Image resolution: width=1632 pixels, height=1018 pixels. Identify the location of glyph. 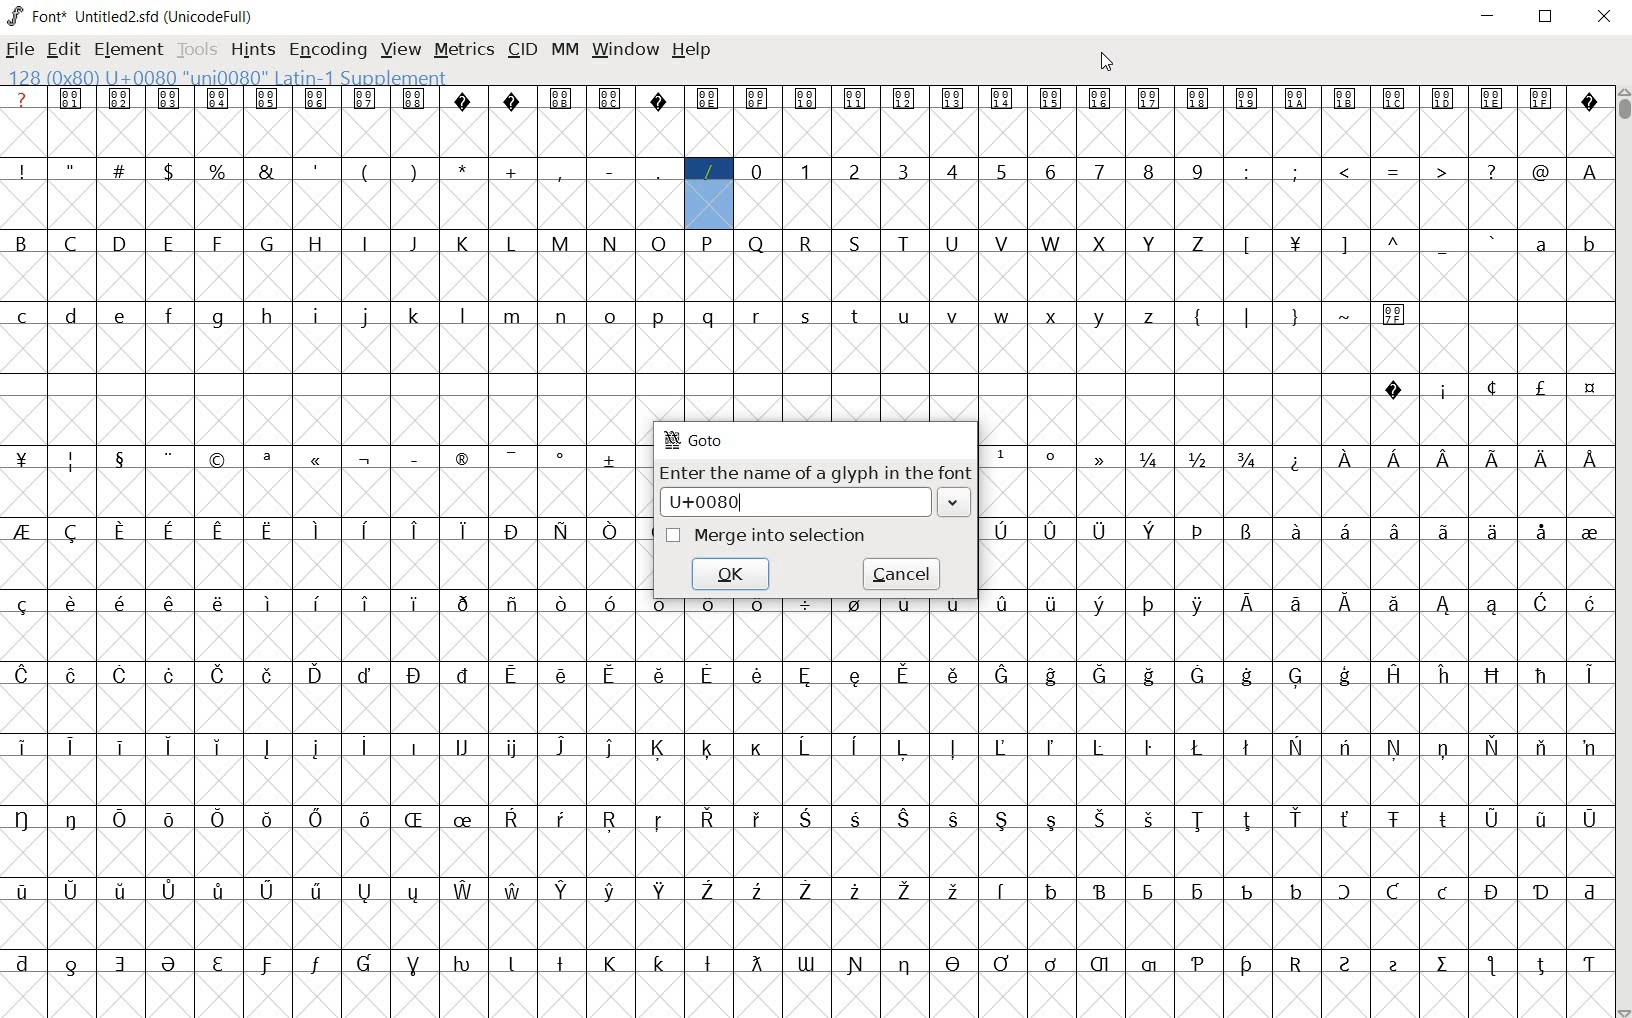
(120, 242).